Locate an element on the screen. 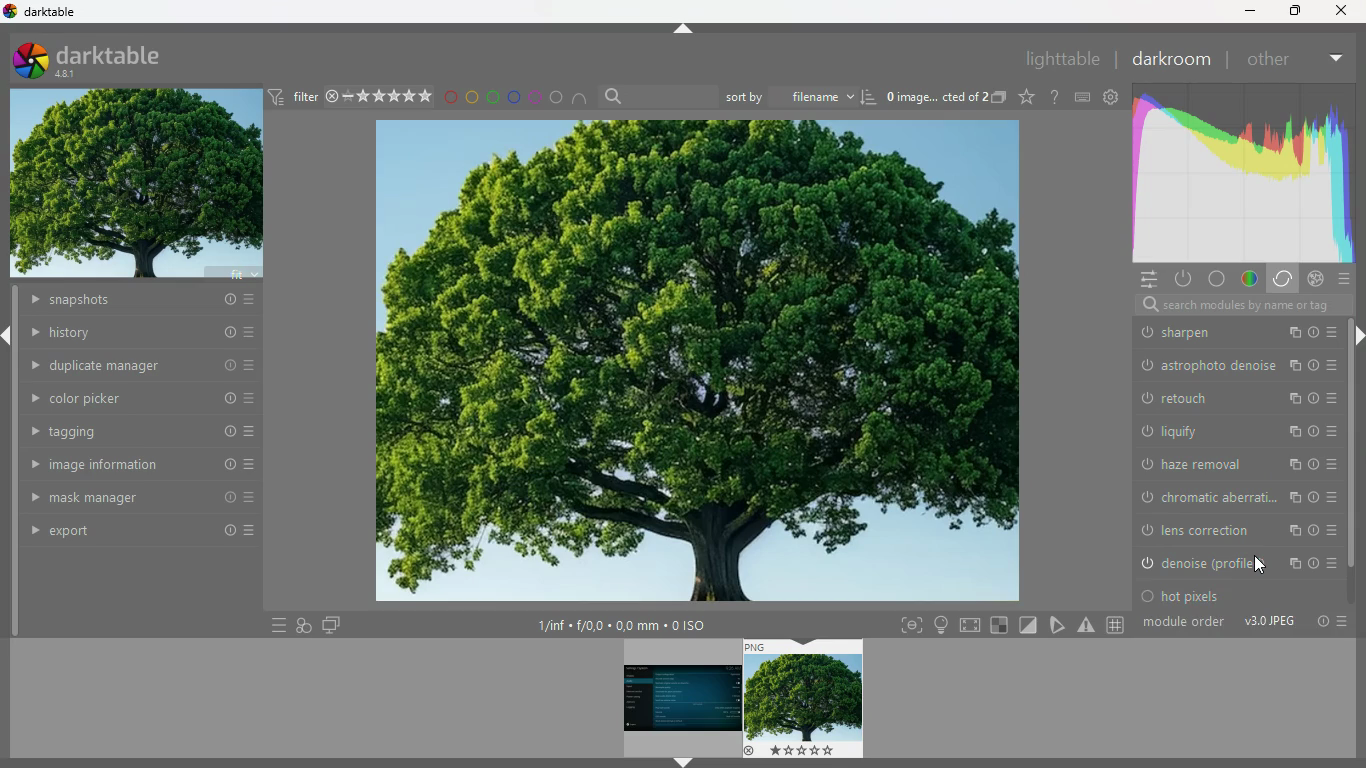  darkroom is located at coordinates (1170, 59).